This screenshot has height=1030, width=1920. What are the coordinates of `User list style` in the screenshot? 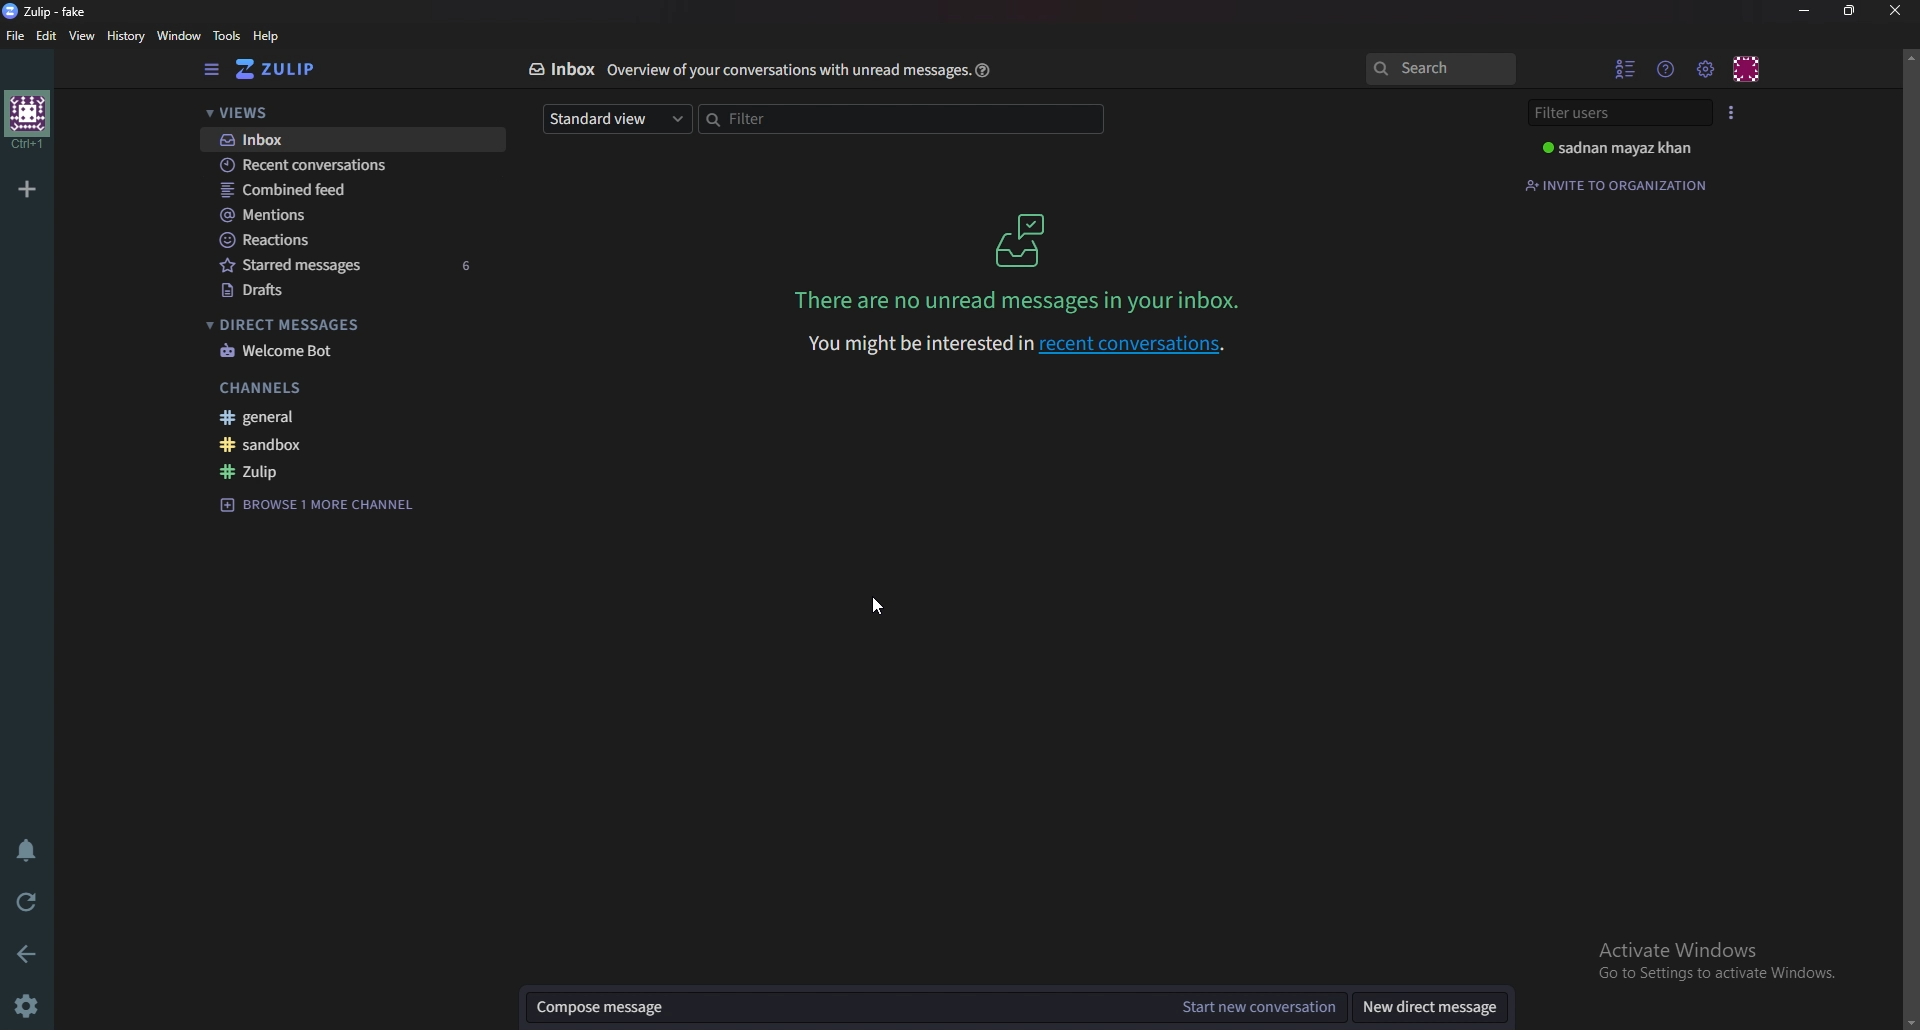 It's located at (1728, 113).